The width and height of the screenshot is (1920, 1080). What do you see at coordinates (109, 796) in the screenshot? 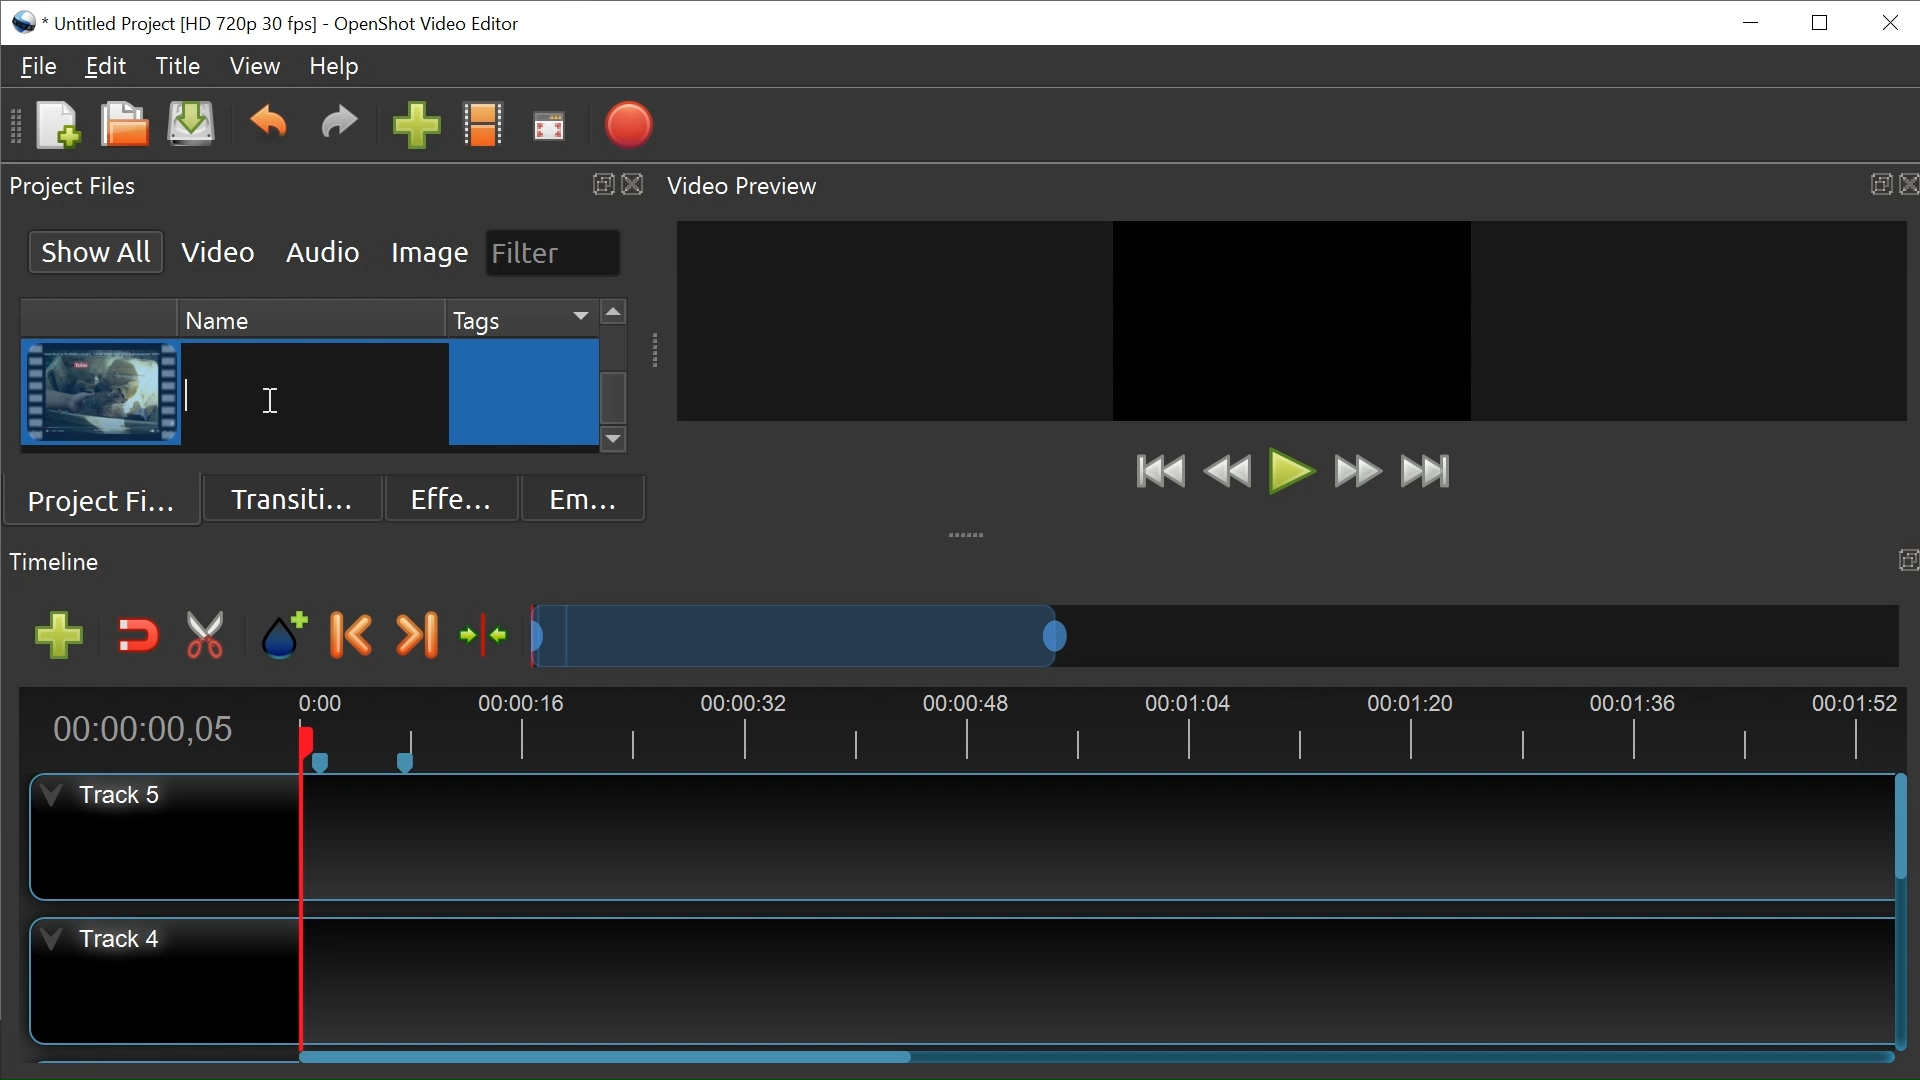
I see `Track Header` at bounding box center [109, 796].